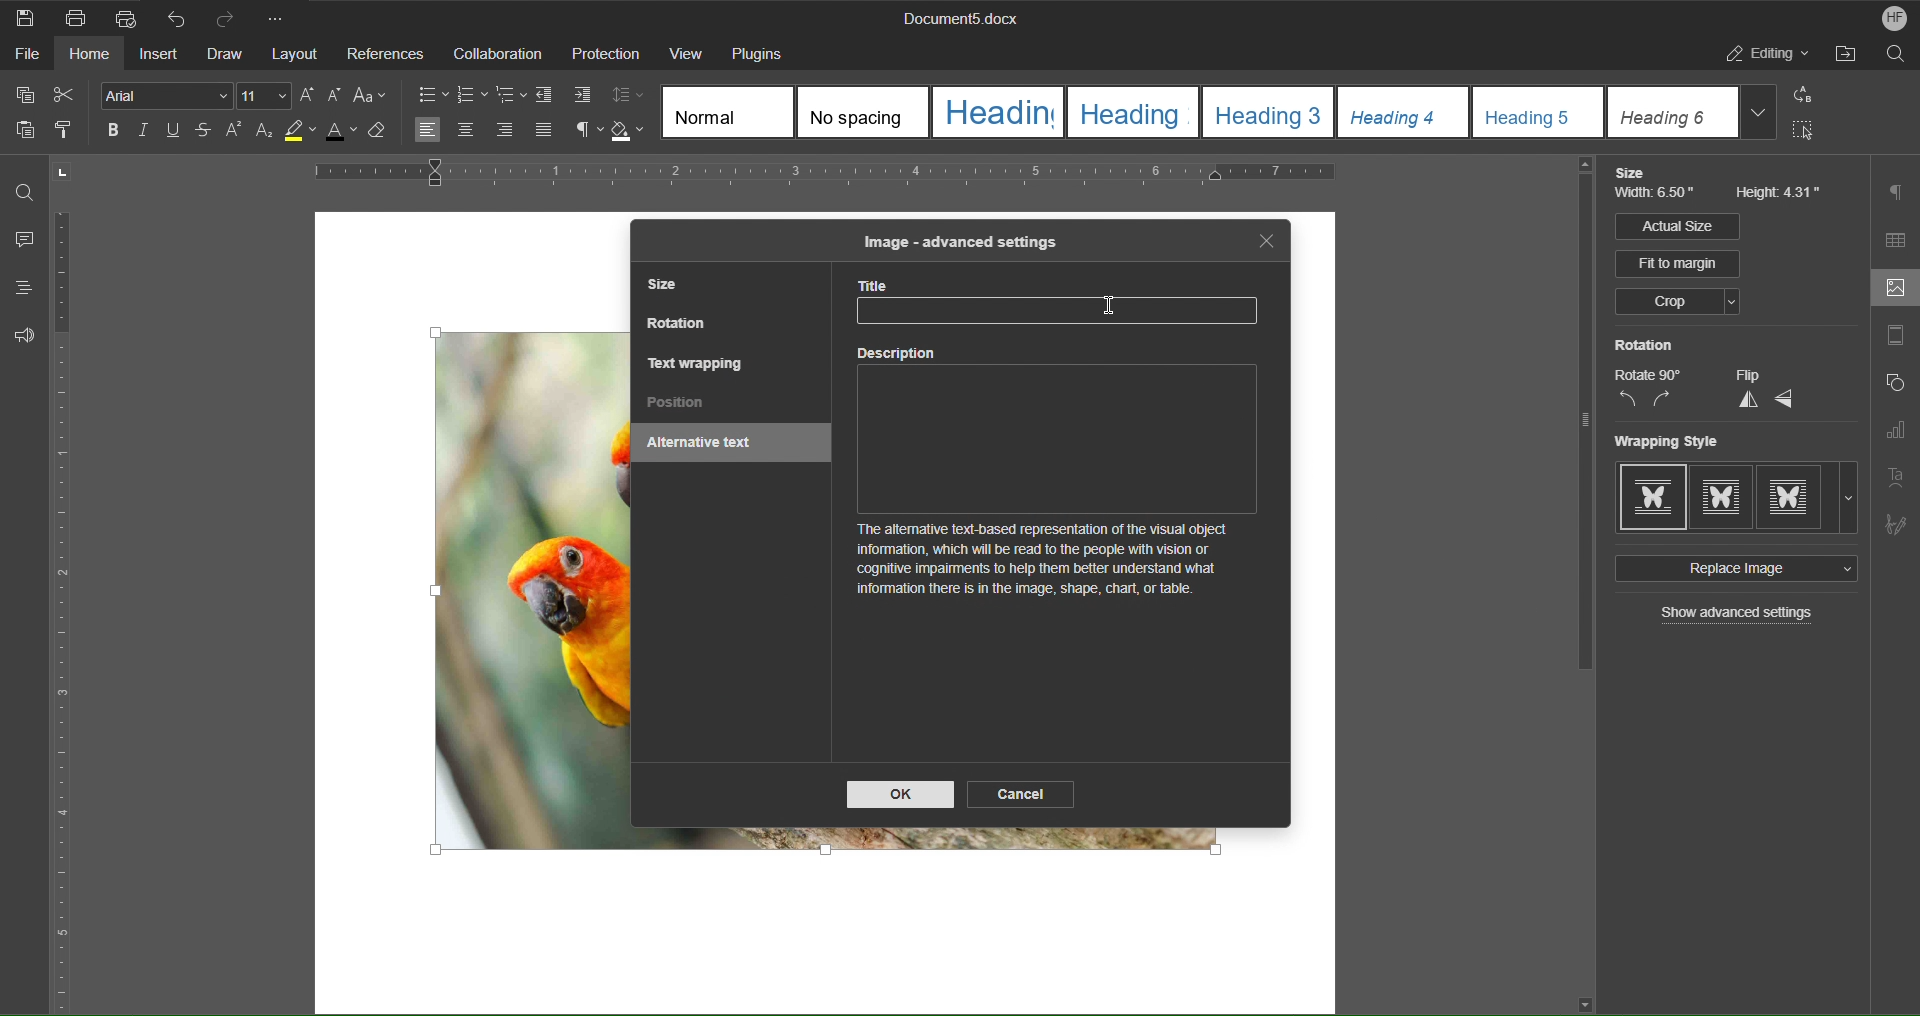 Image resolution: width=1920 pixels, height=1016 pixels. I want to click on More, so click(281, 17).